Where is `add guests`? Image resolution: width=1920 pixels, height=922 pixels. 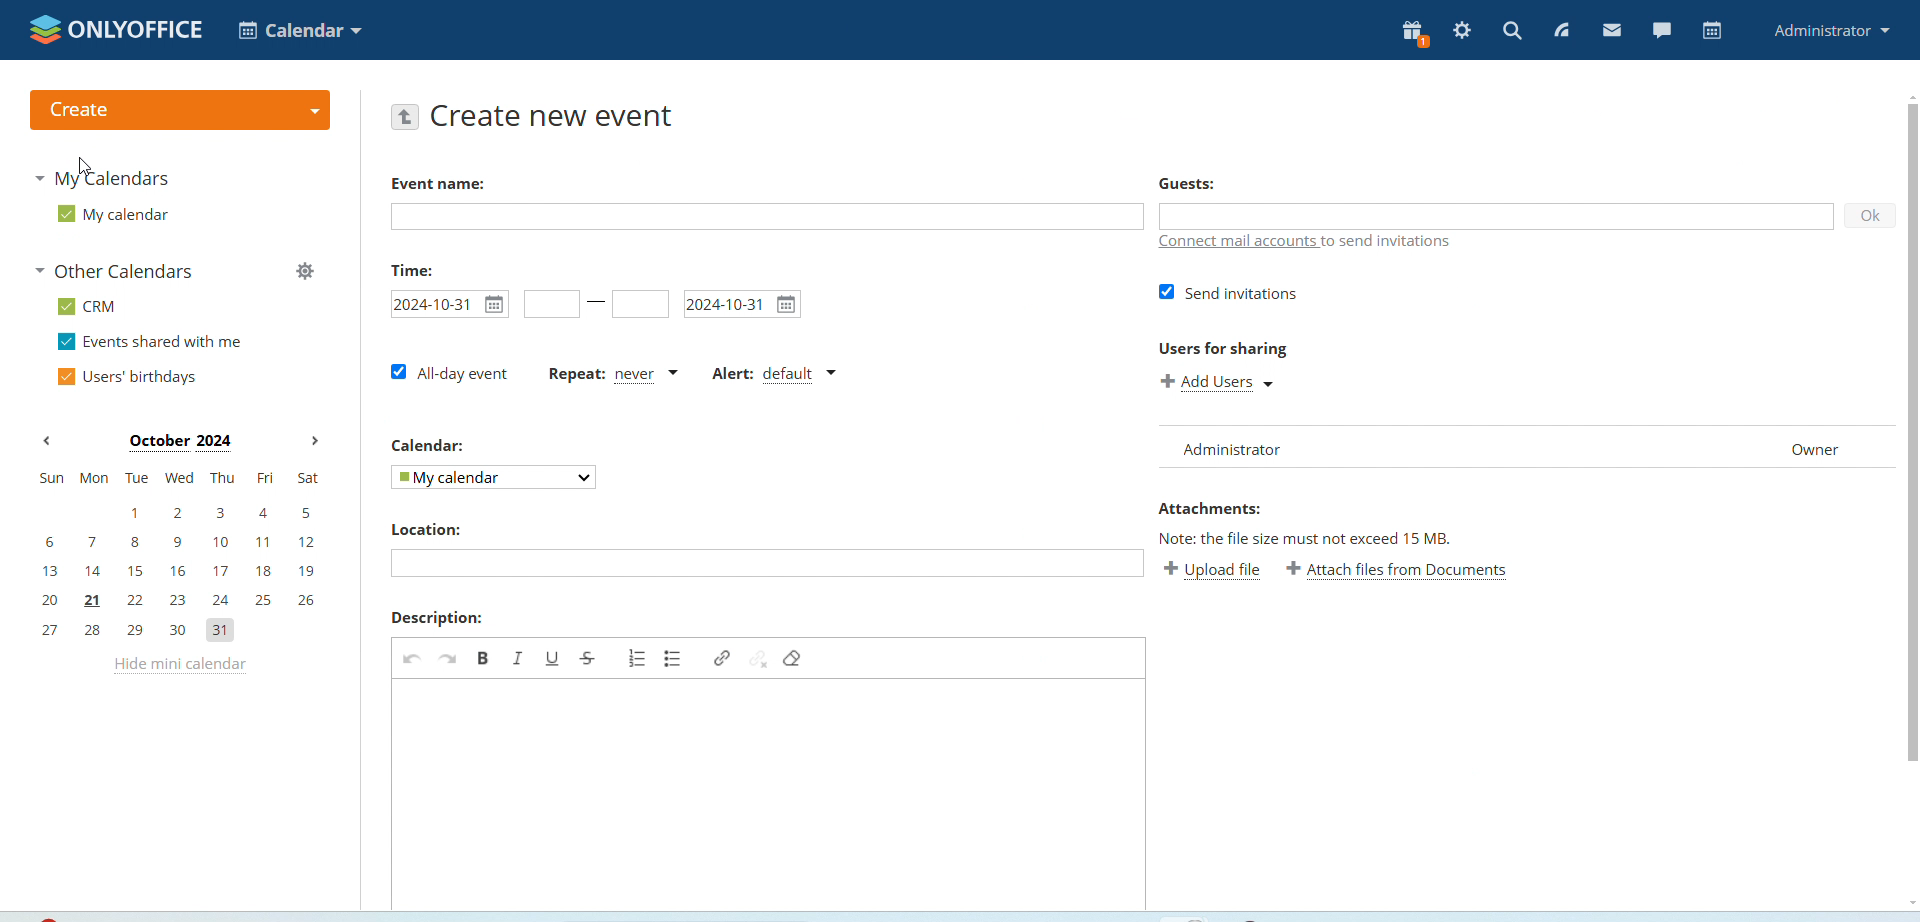 add guests is located at coordinates (1498, 215).